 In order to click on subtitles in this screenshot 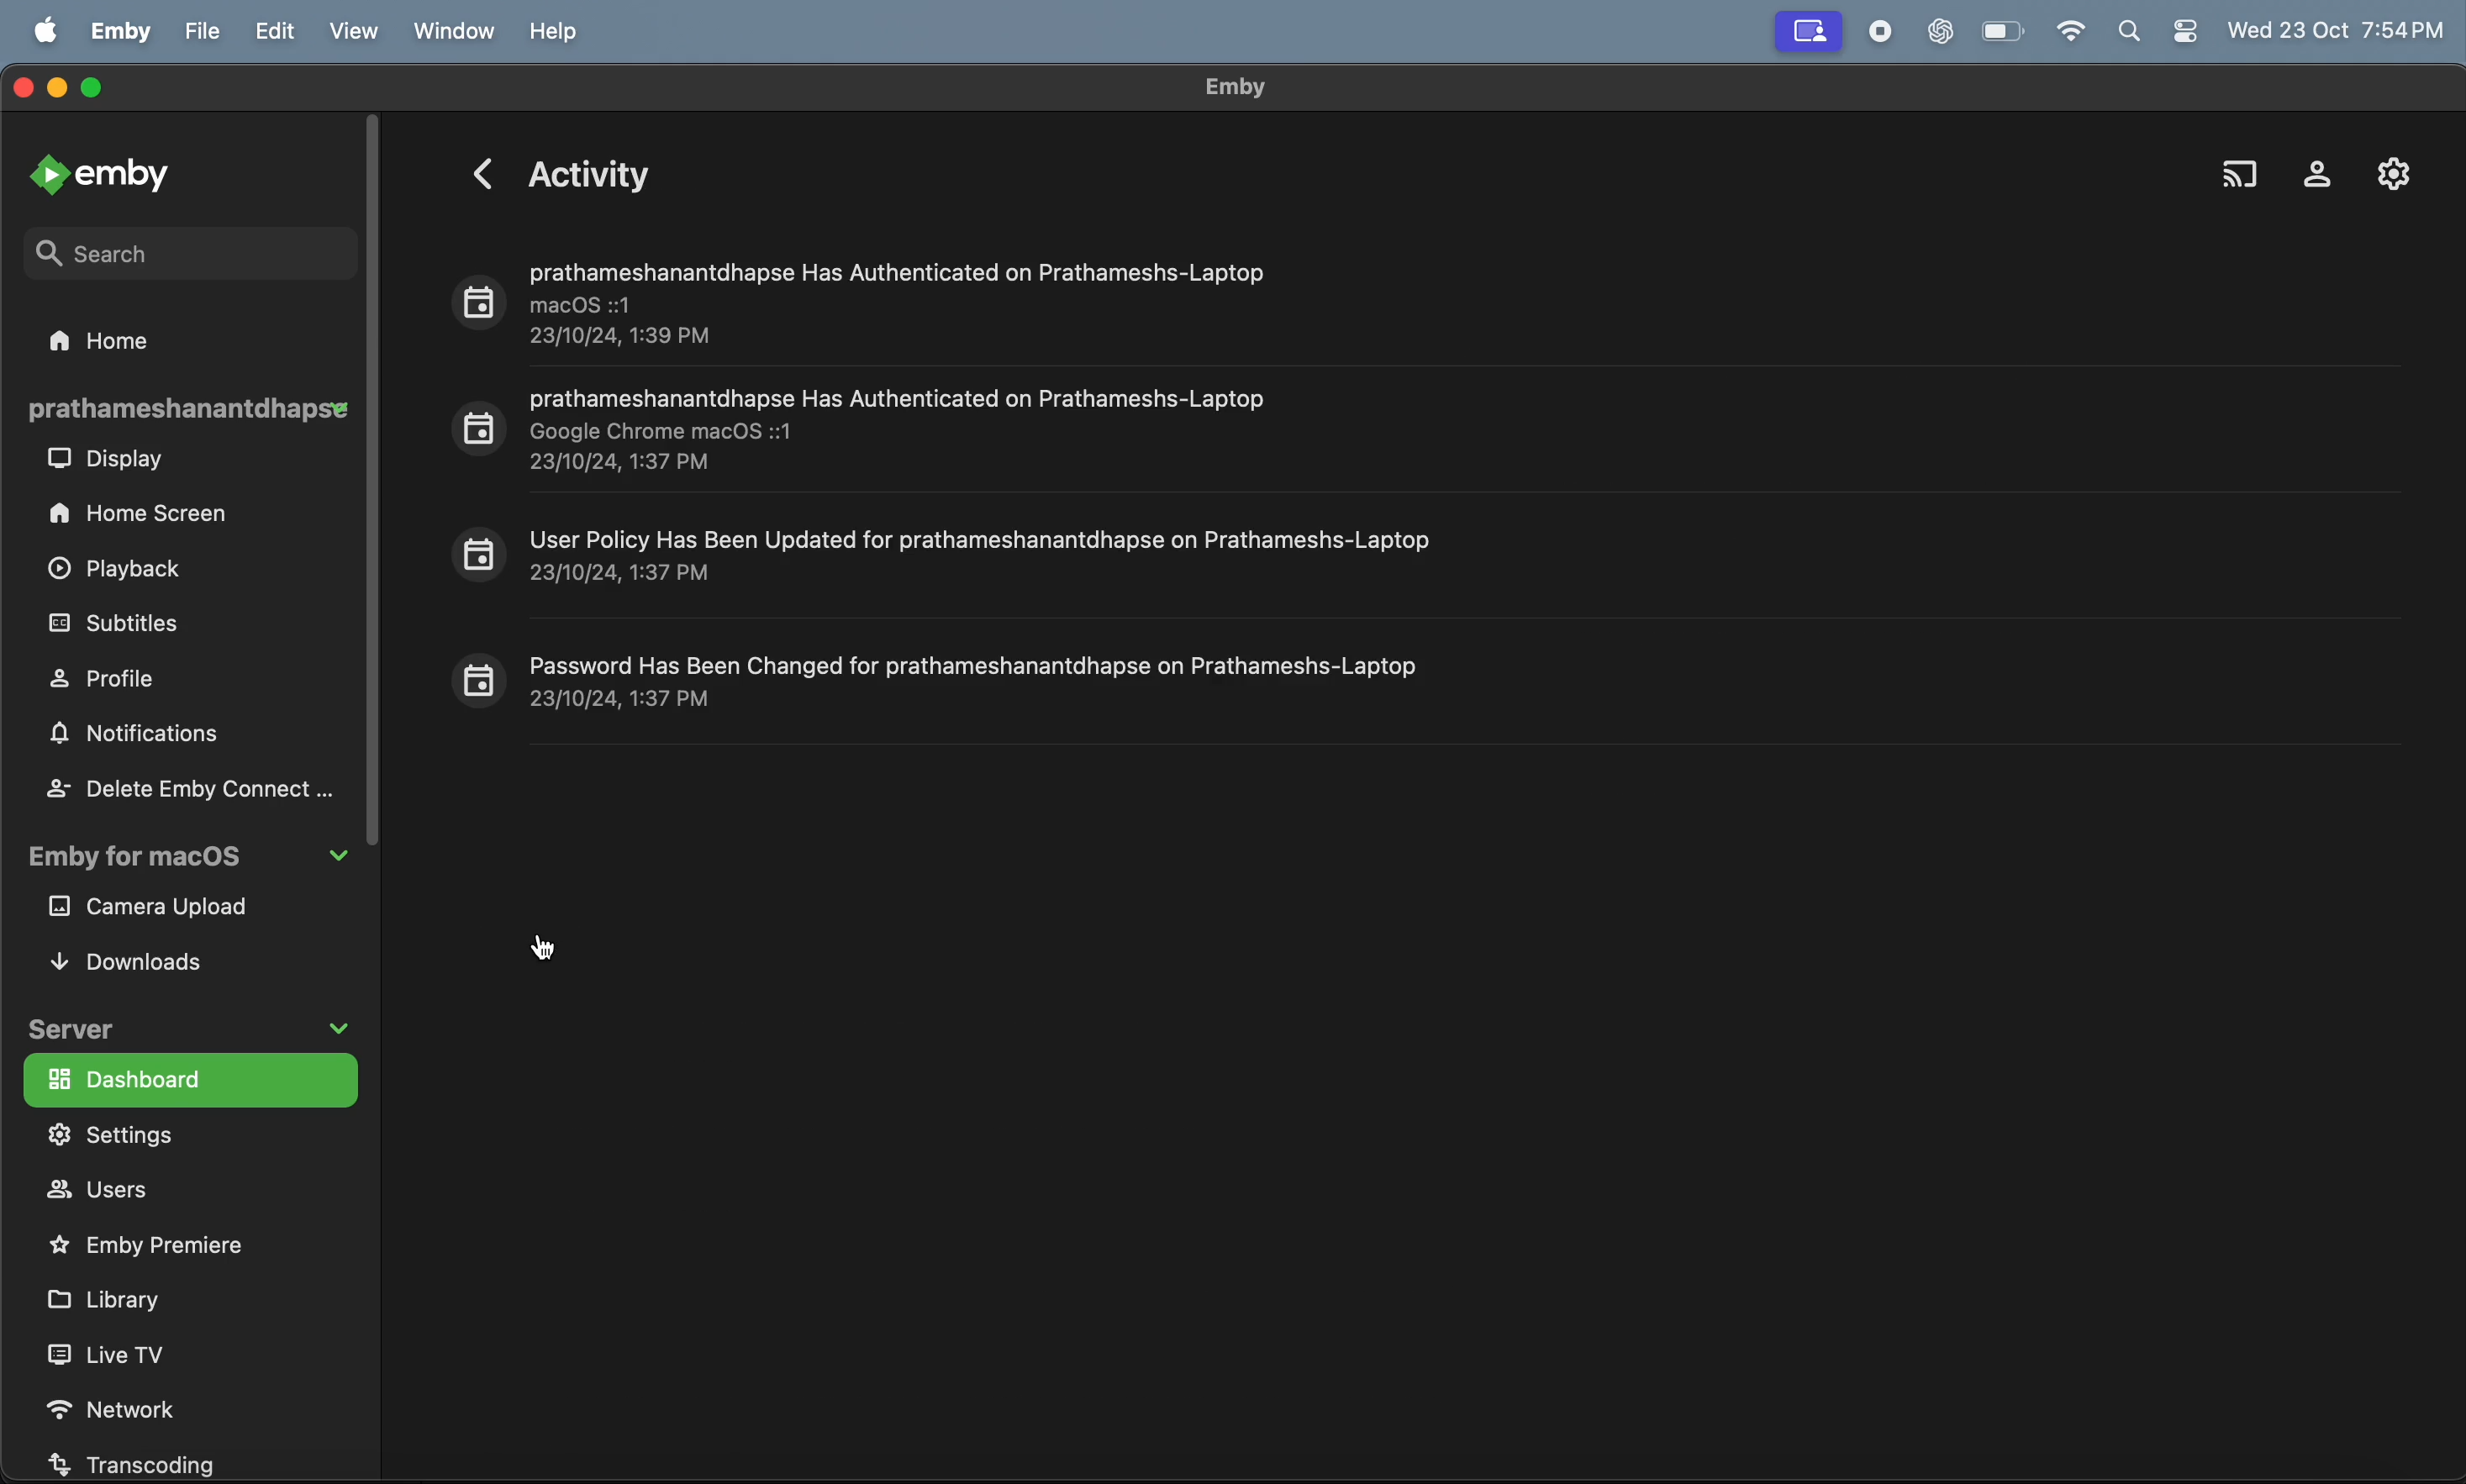, I will do `click(164, 623)`.